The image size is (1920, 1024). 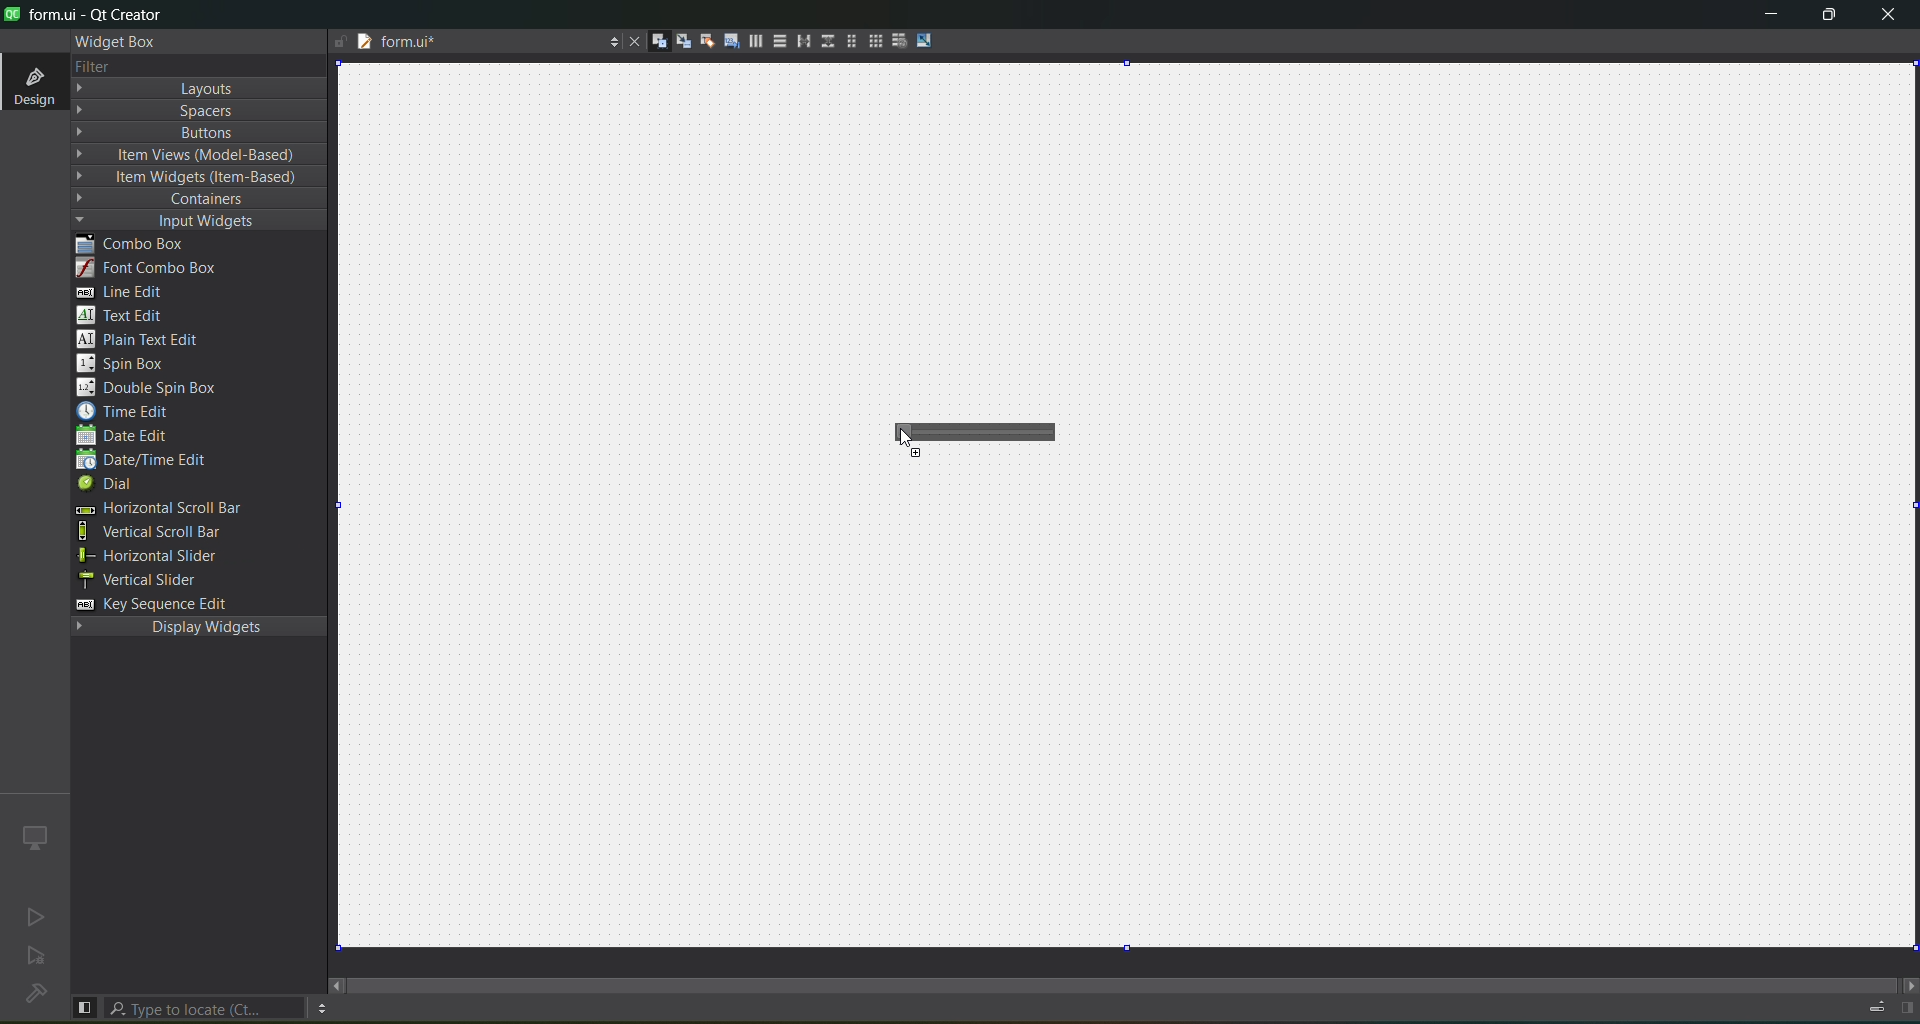 What do you see at coordinates (929, 40) in the screenshot?
I see `adjust size` at bounding box center [929, 40].